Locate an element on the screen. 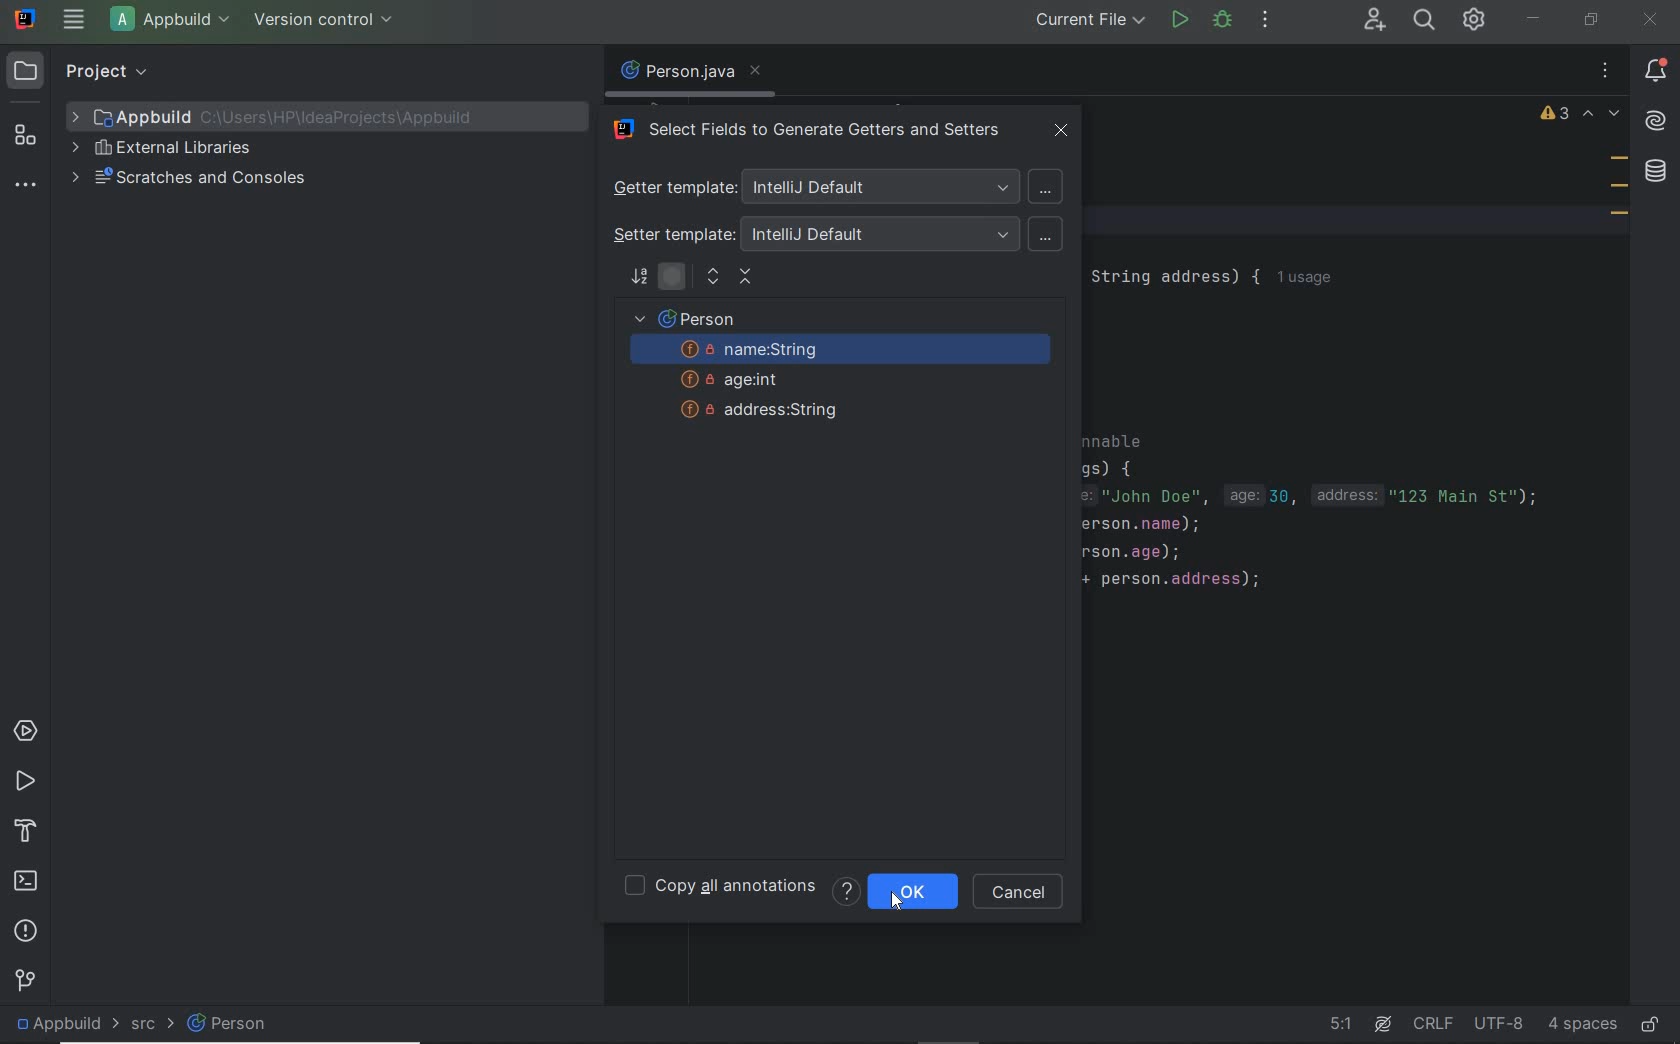 Image resolution: width=1680 pixels, height=1044 pixels. Ok is located at coordinates (933, 893).